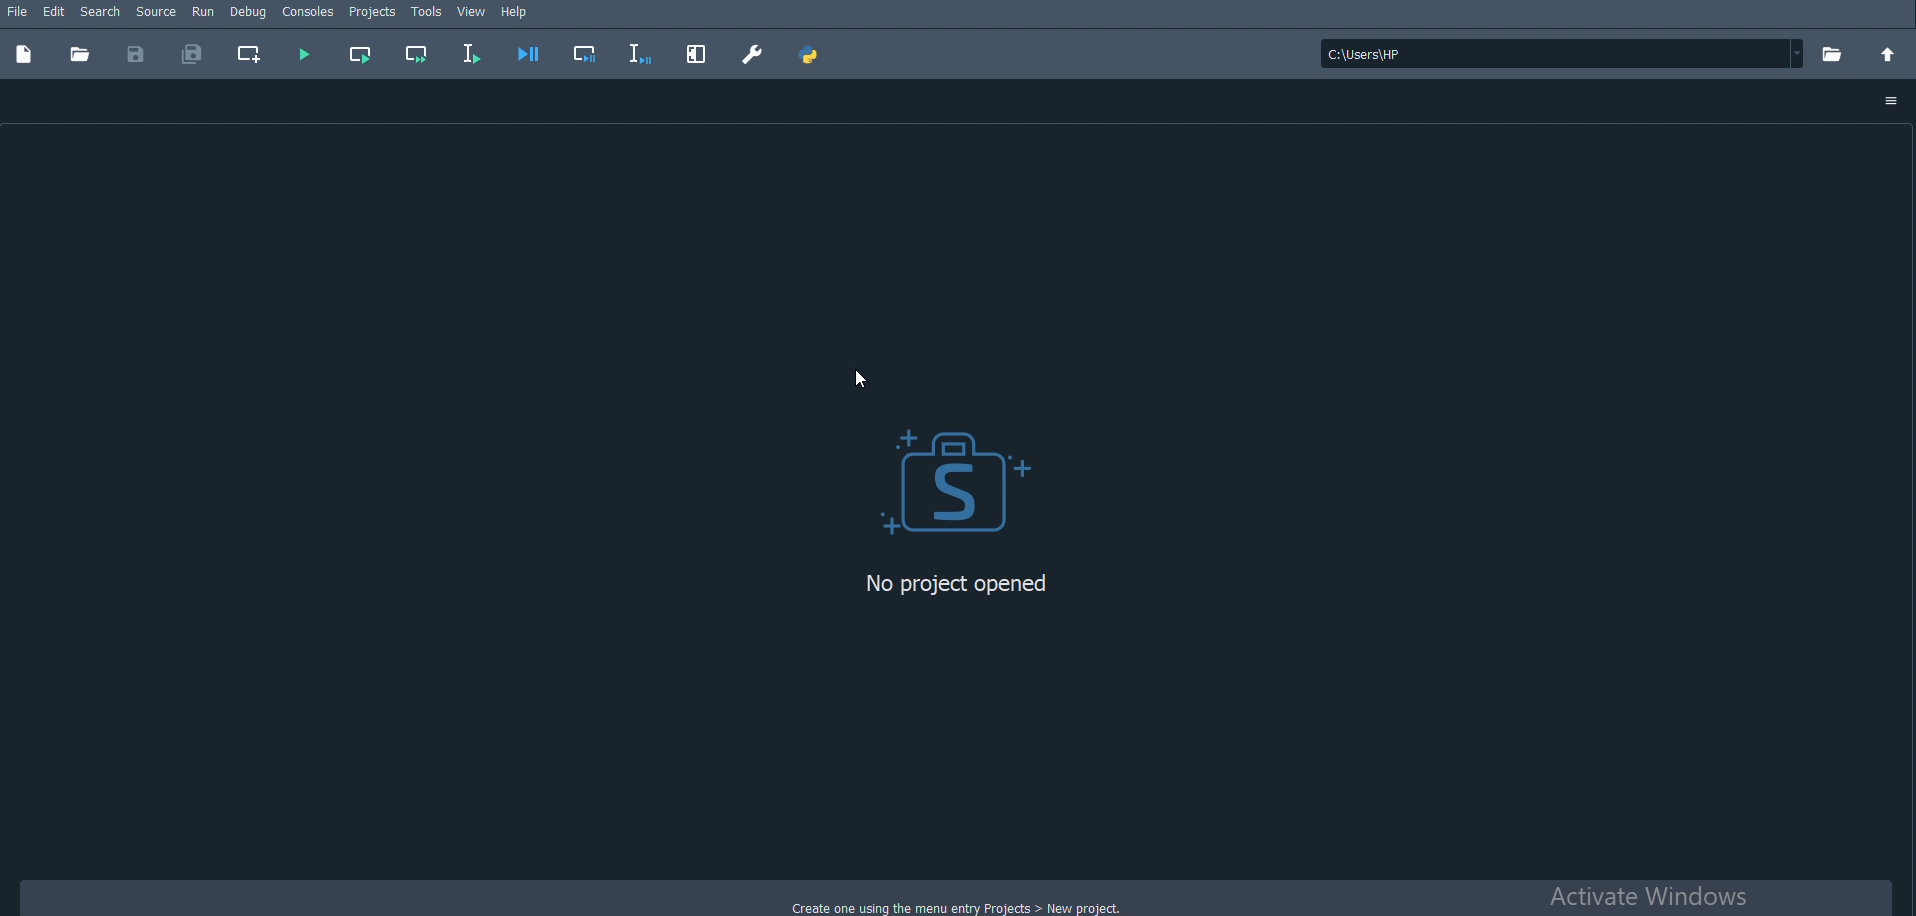  I want to click on Run file, so click(302, 53).